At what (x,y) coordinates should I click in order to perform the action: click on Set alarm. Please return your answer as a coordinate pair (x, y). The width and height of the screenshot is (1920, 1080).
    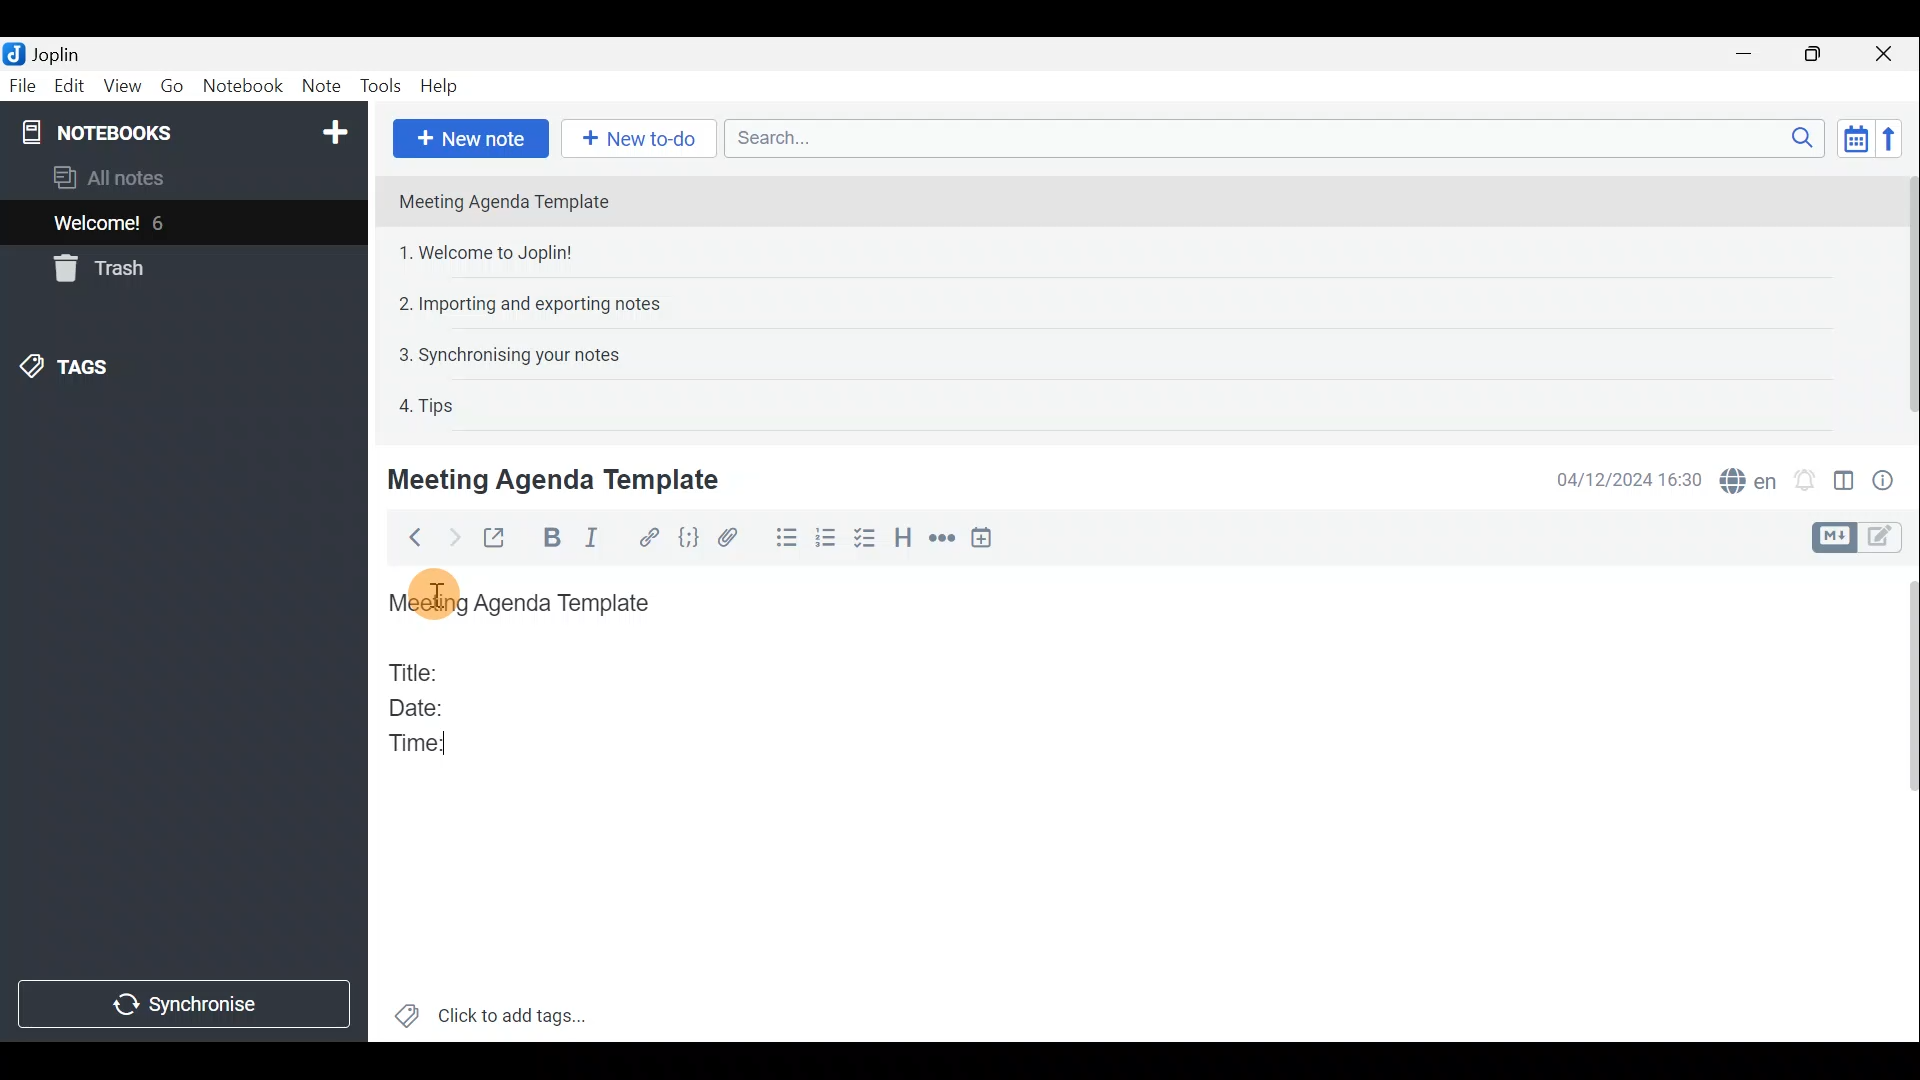
    Looking at the image, I should click on (1807, 480).